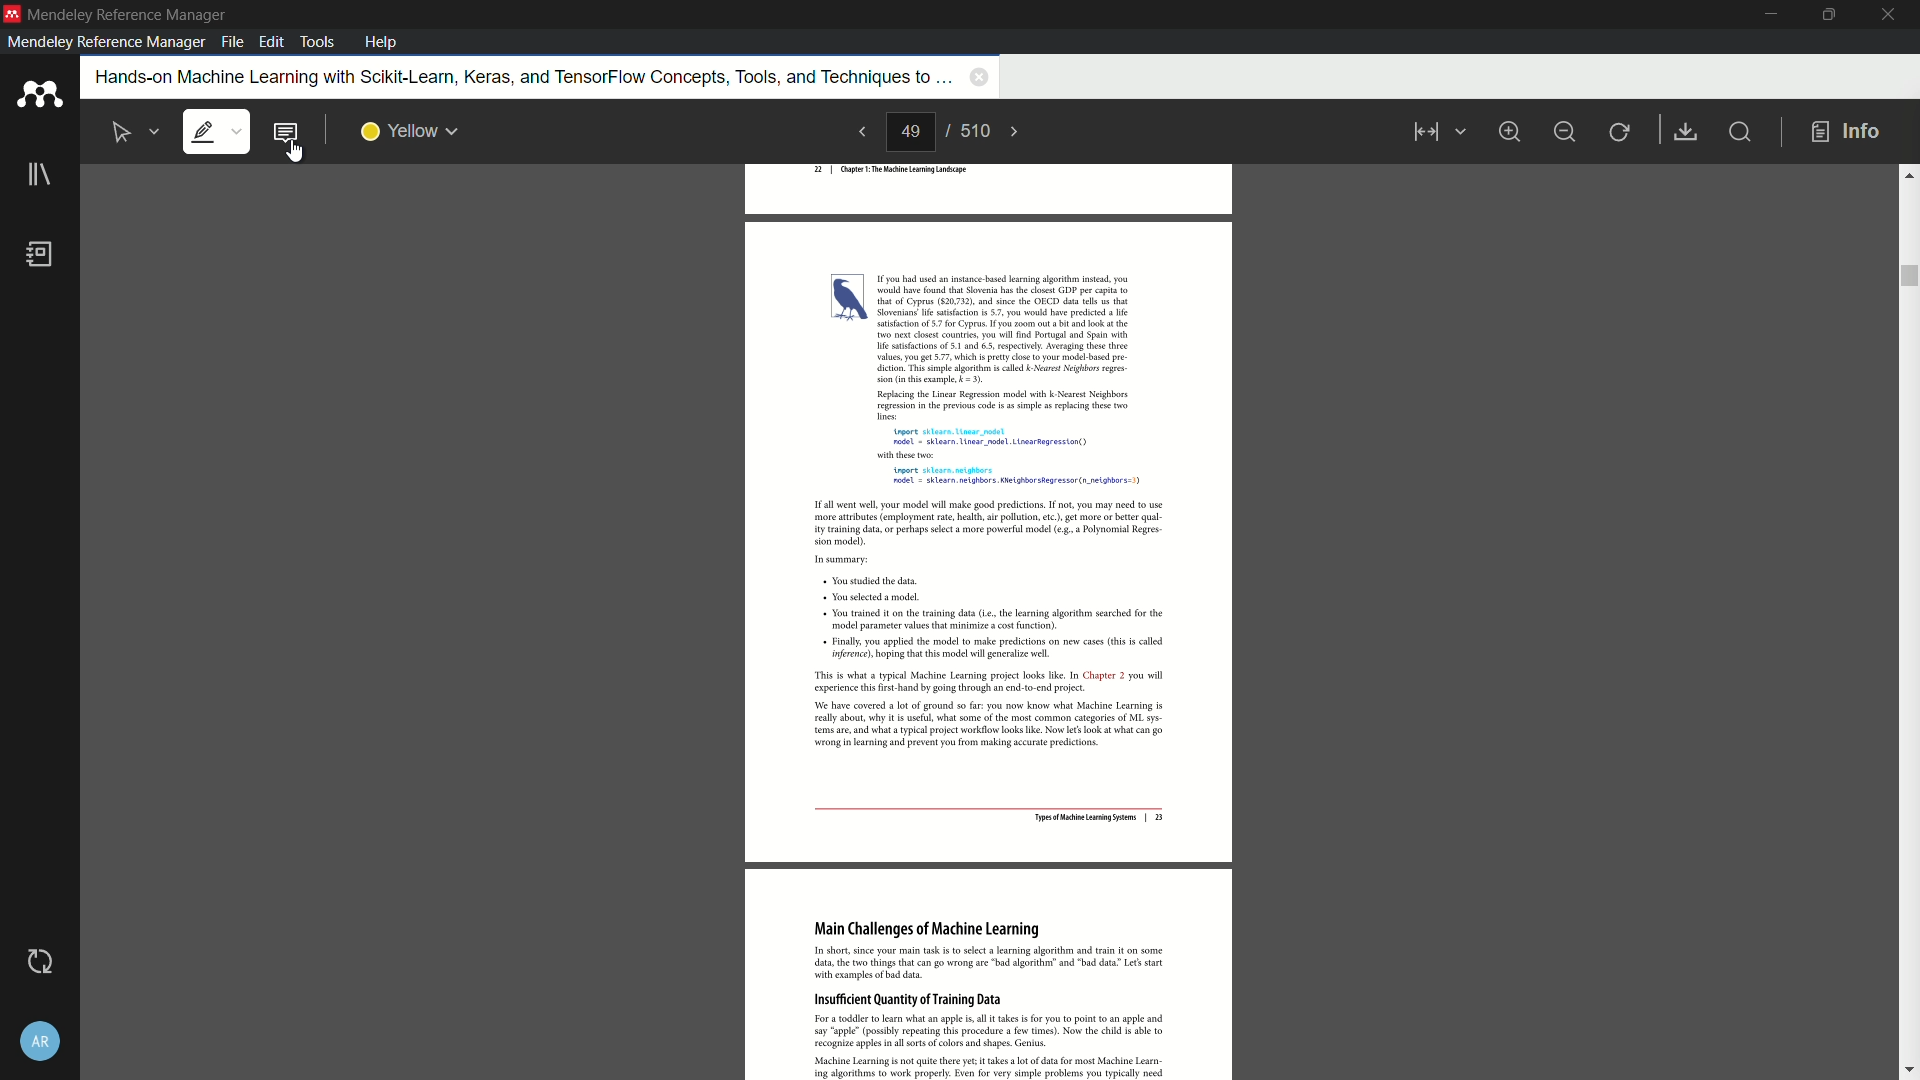 This screenshot has height=1080, width=1920. I want to click on tools menu, so click(319, 40).